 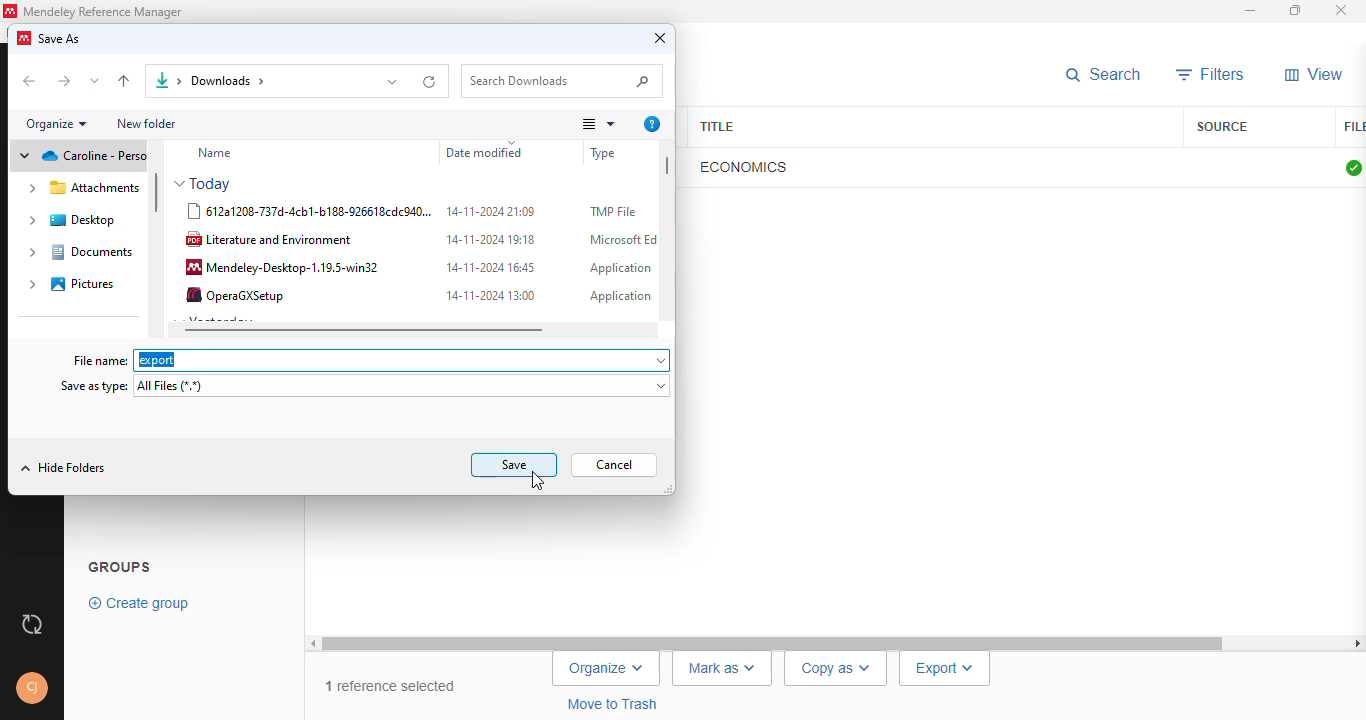 I want to click on vertical scroll bar, so click(x=157, y=193).